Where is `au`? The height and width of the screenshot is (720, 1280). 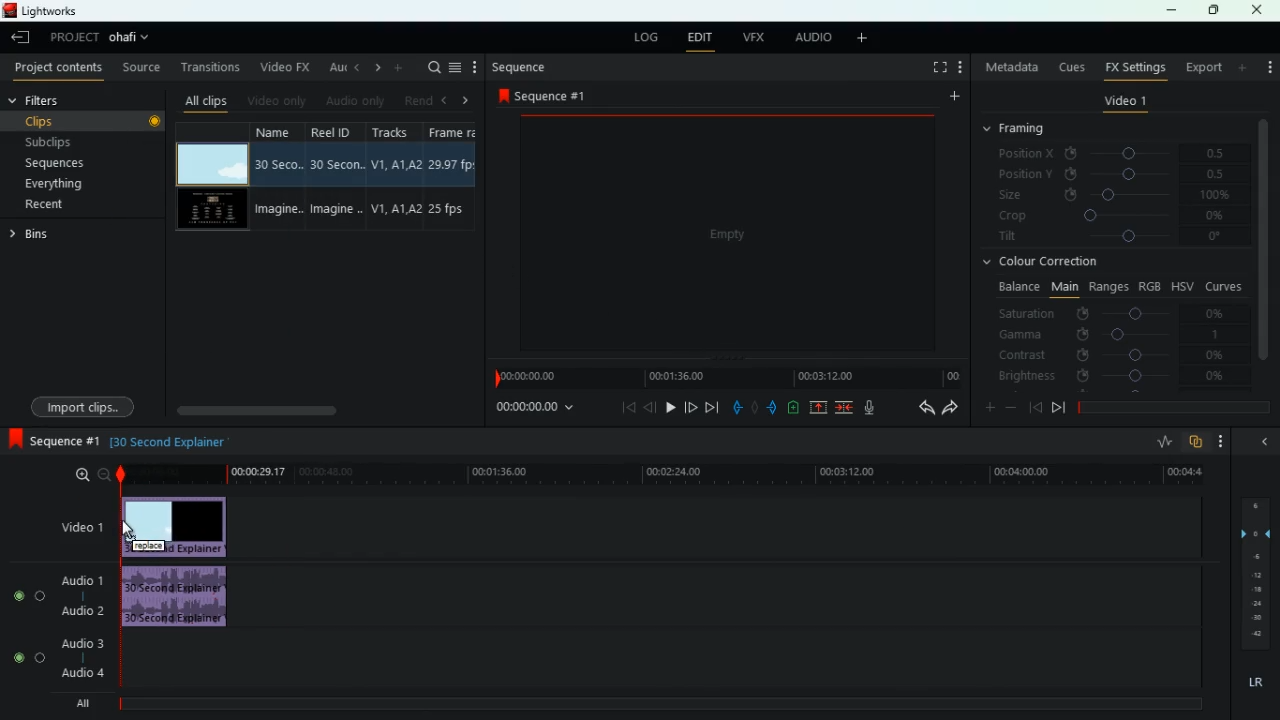 au is located at coordinates (334, 67).